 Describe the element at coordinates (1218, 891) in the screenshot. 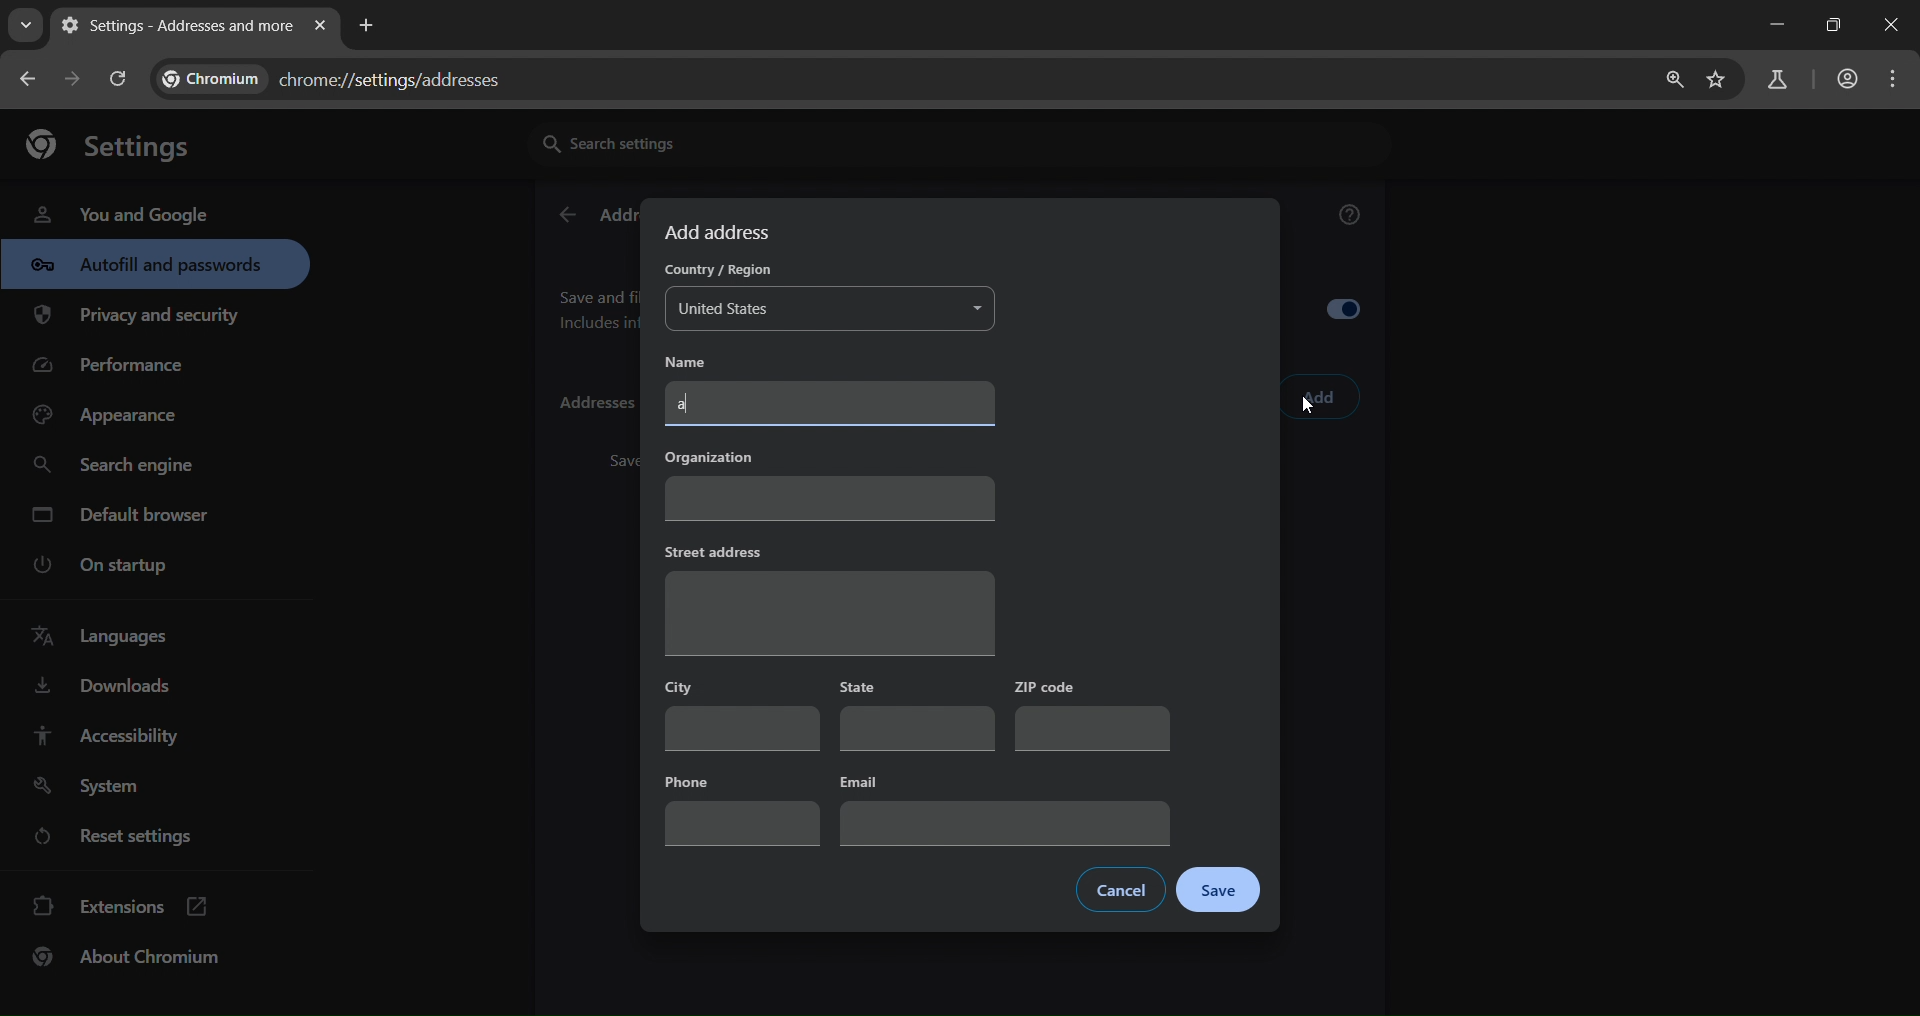

I see `save` at that location.